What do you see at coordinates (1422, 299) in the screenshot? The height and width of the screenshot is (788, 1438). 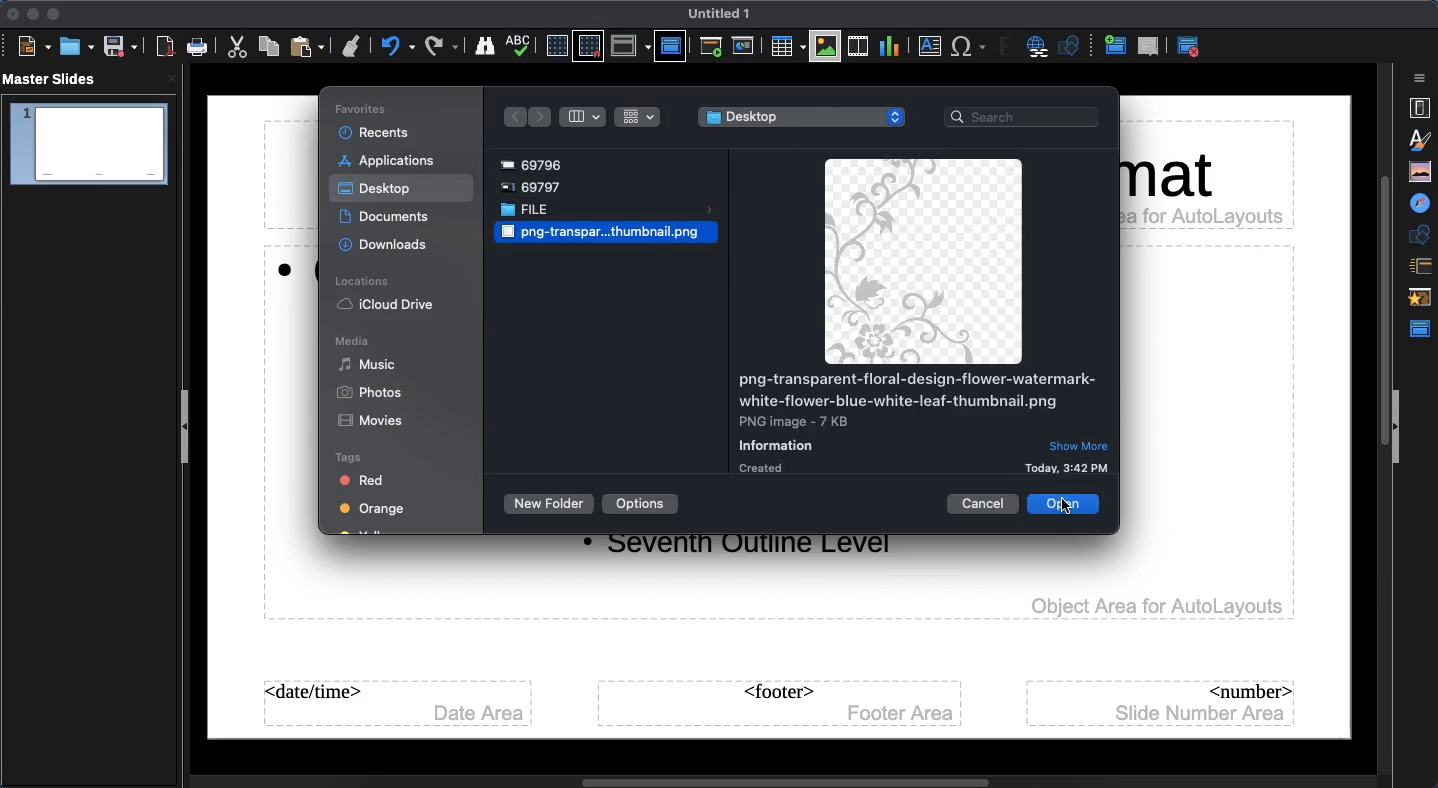 I see `Animation` at bounding box center [1422, 299].